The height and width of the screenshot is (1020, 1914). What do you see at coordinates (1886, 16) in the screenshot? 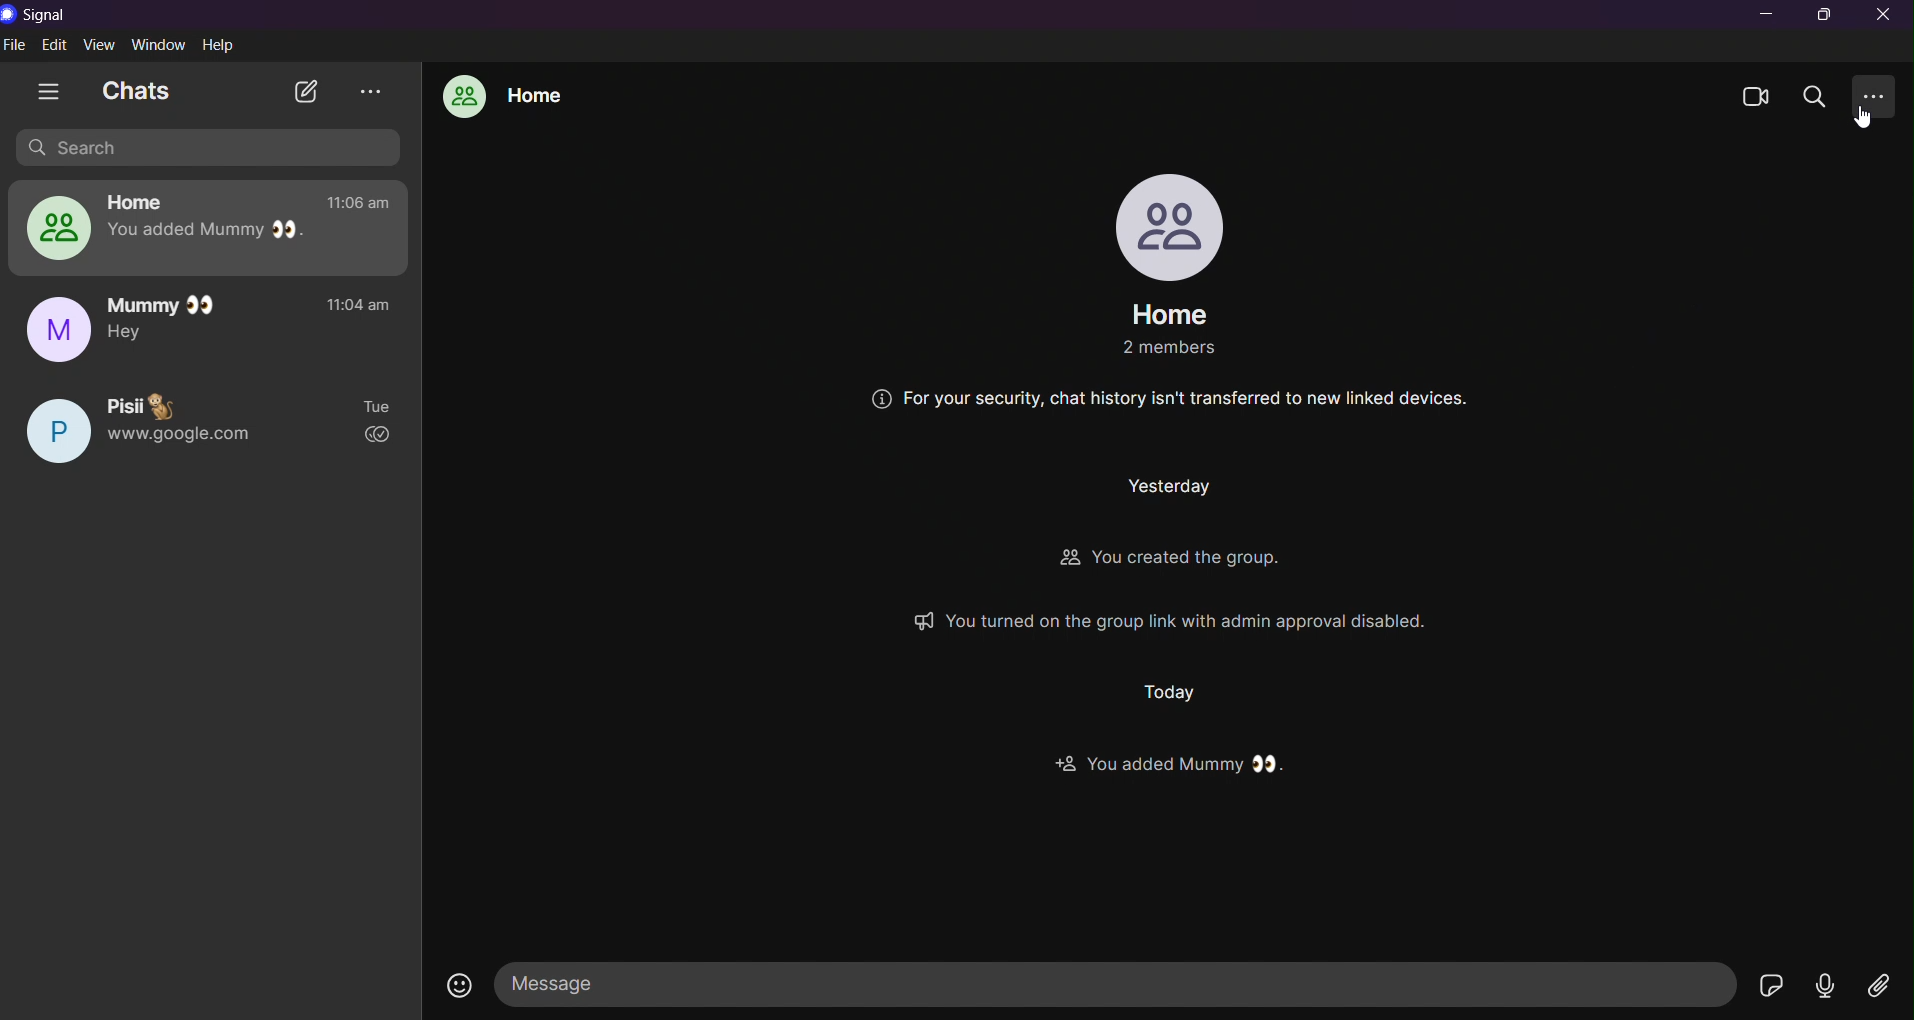
I see `close` at bounding box center [1886, 16].